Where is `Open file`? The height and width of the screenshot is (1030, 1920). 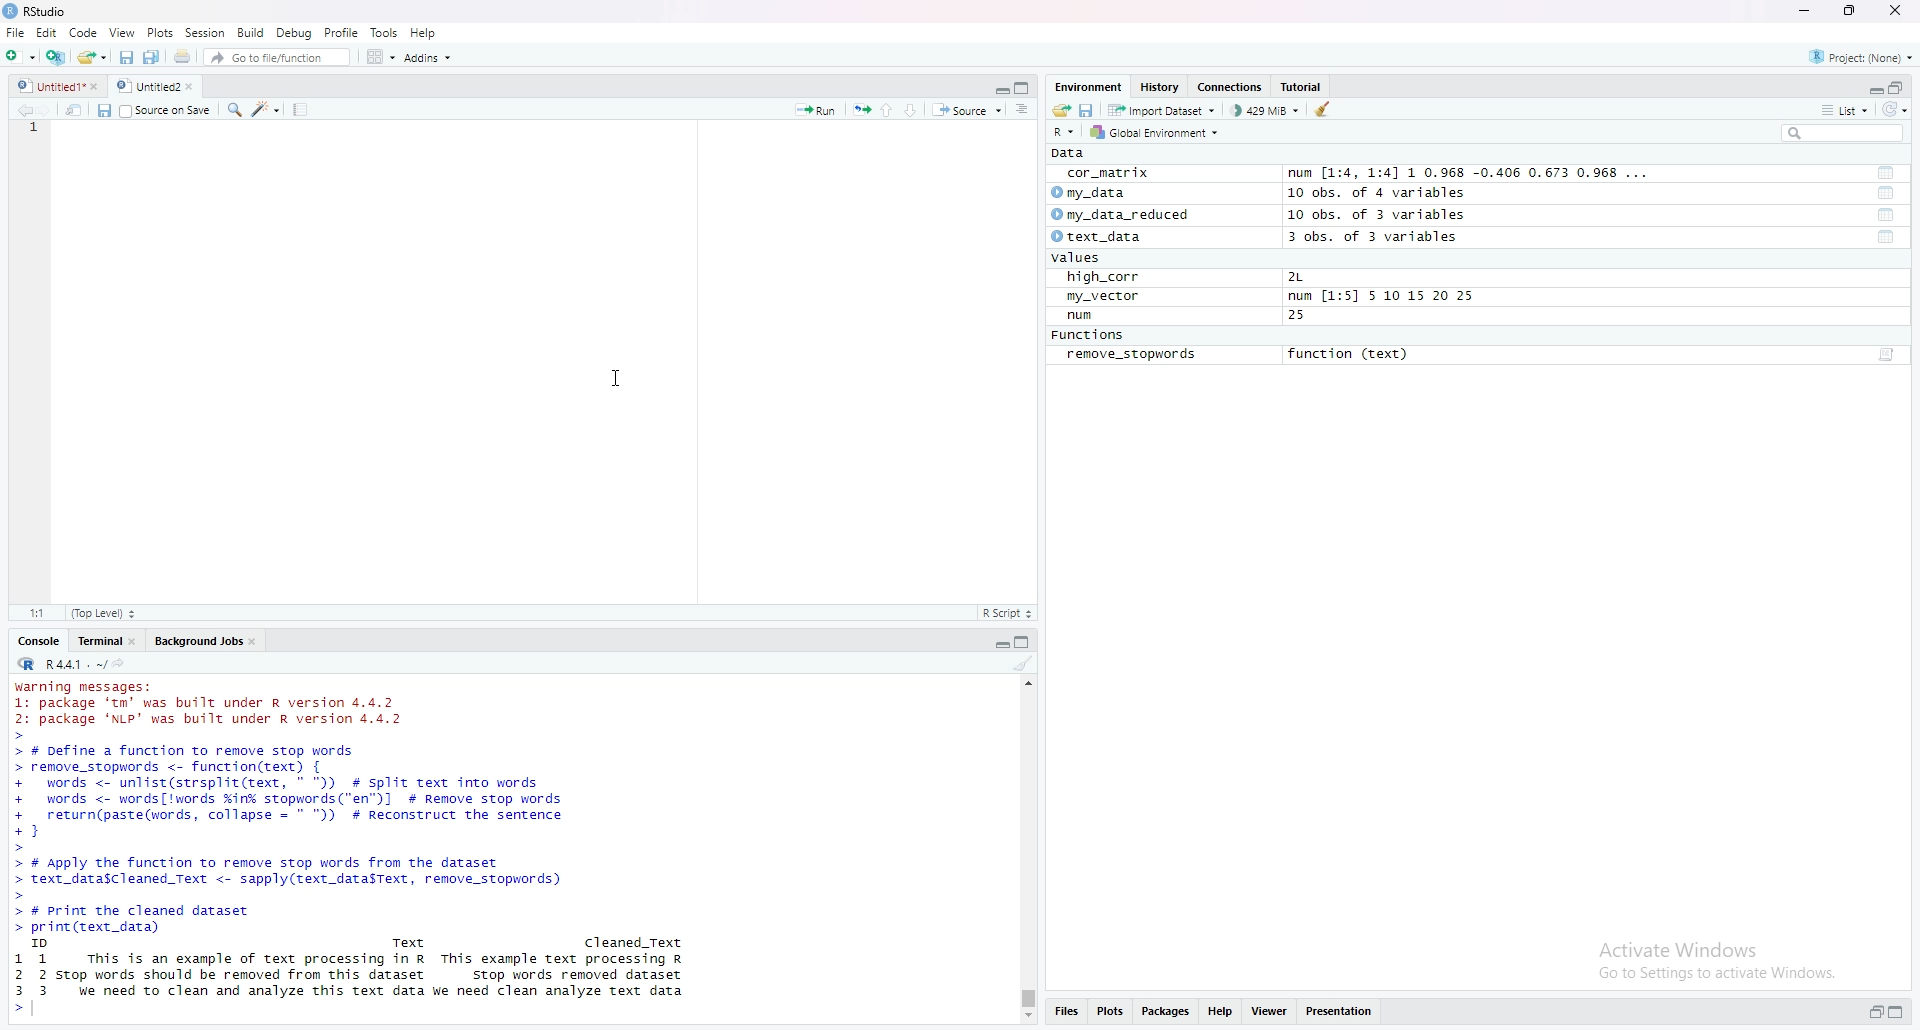 Open file is located at coordinates (1060, 112).